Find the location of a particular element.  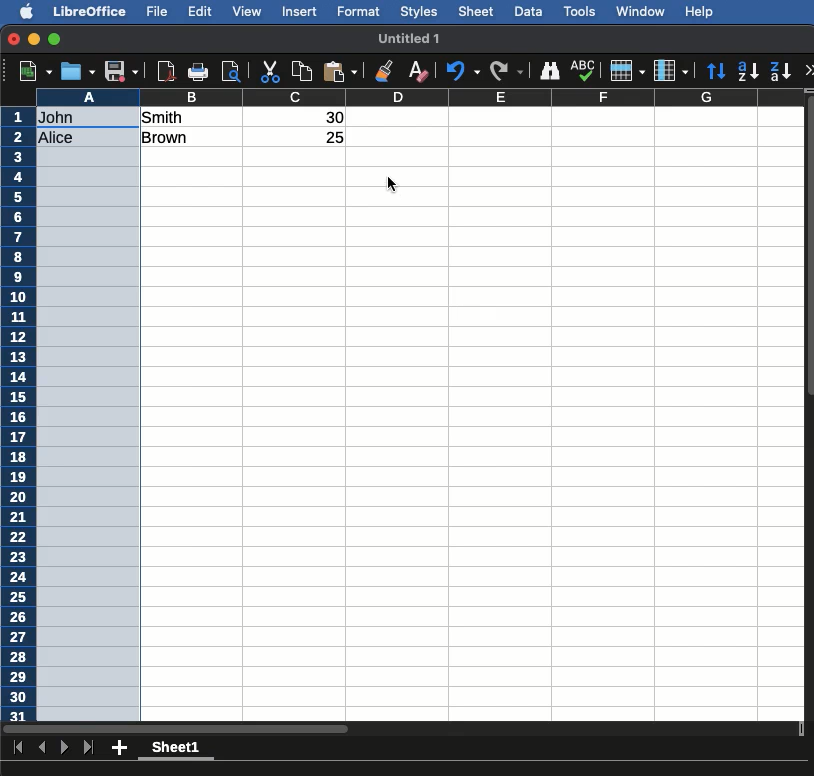

Sheet is located at coordinates (477, 11).